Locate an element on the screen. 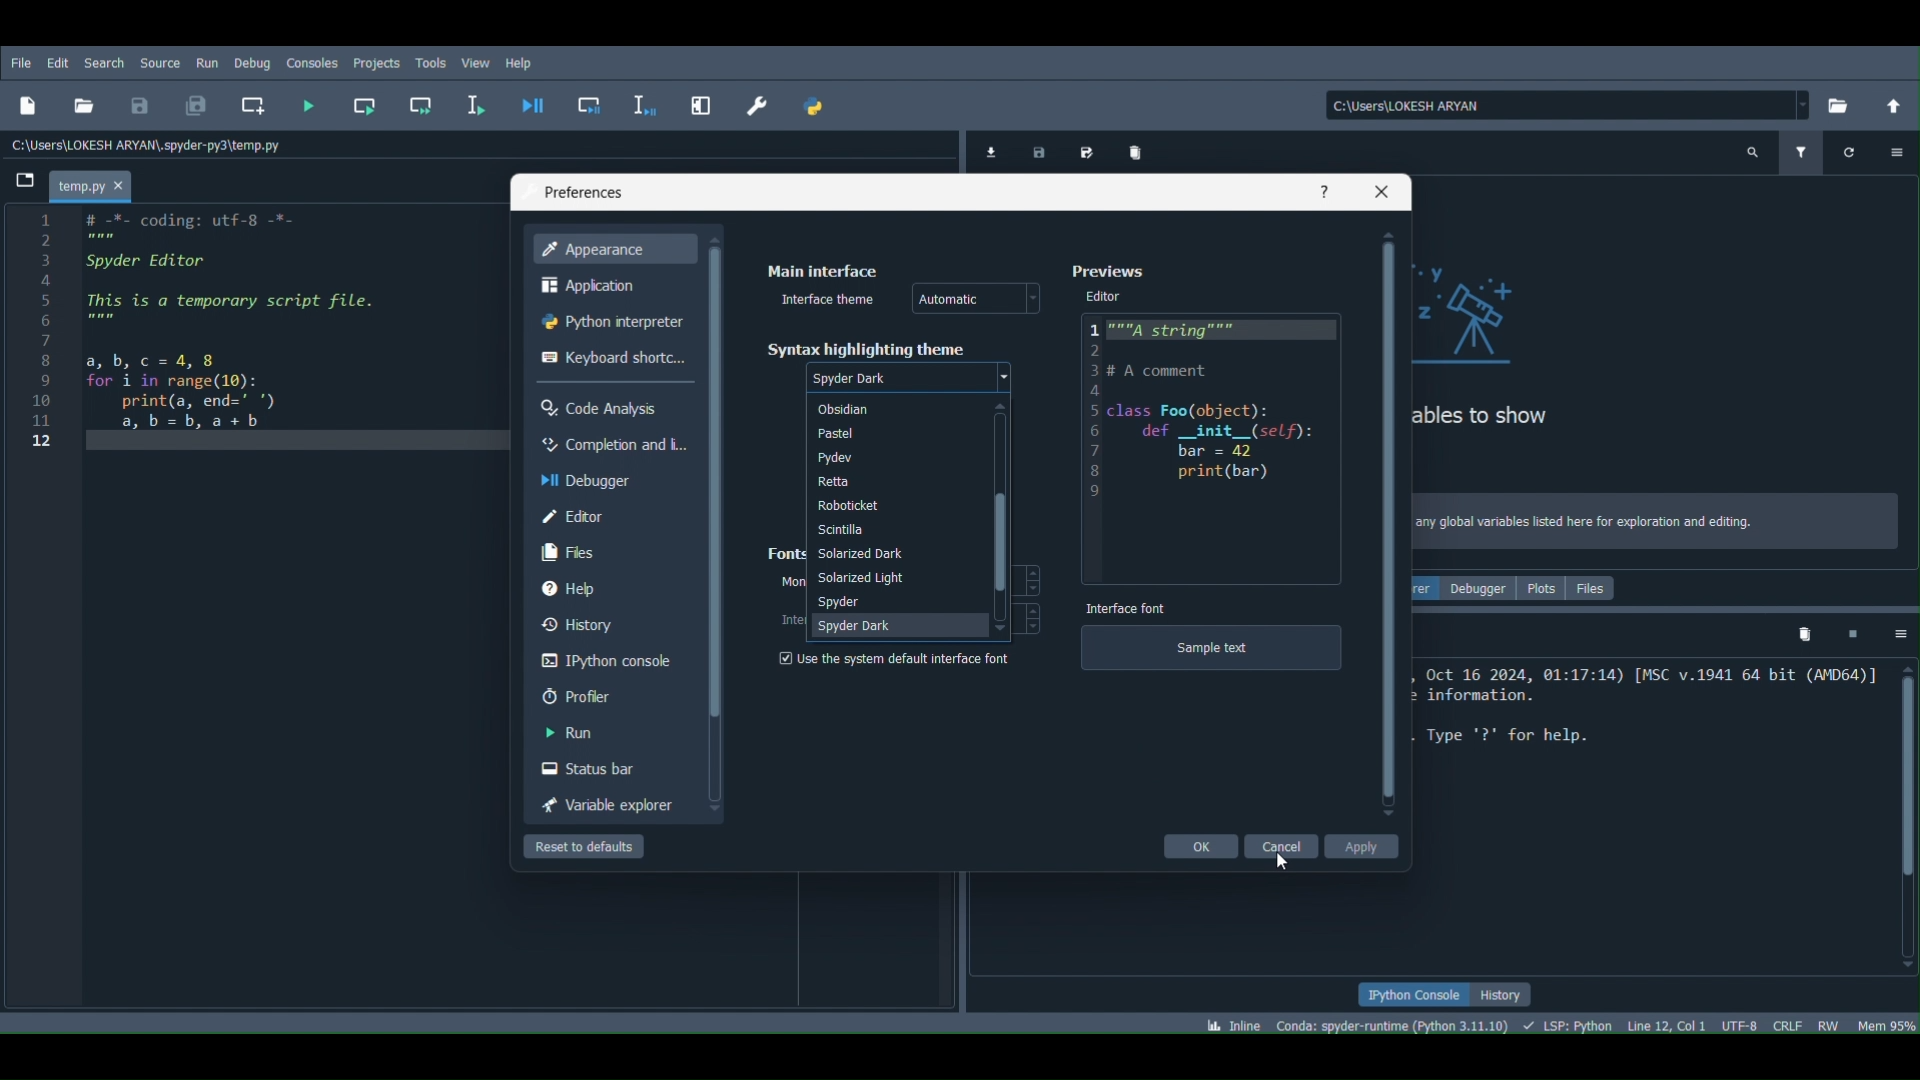 This screenshot has height=1080, width=1920. Change to parent directory is located at coordinates (1894, 103).